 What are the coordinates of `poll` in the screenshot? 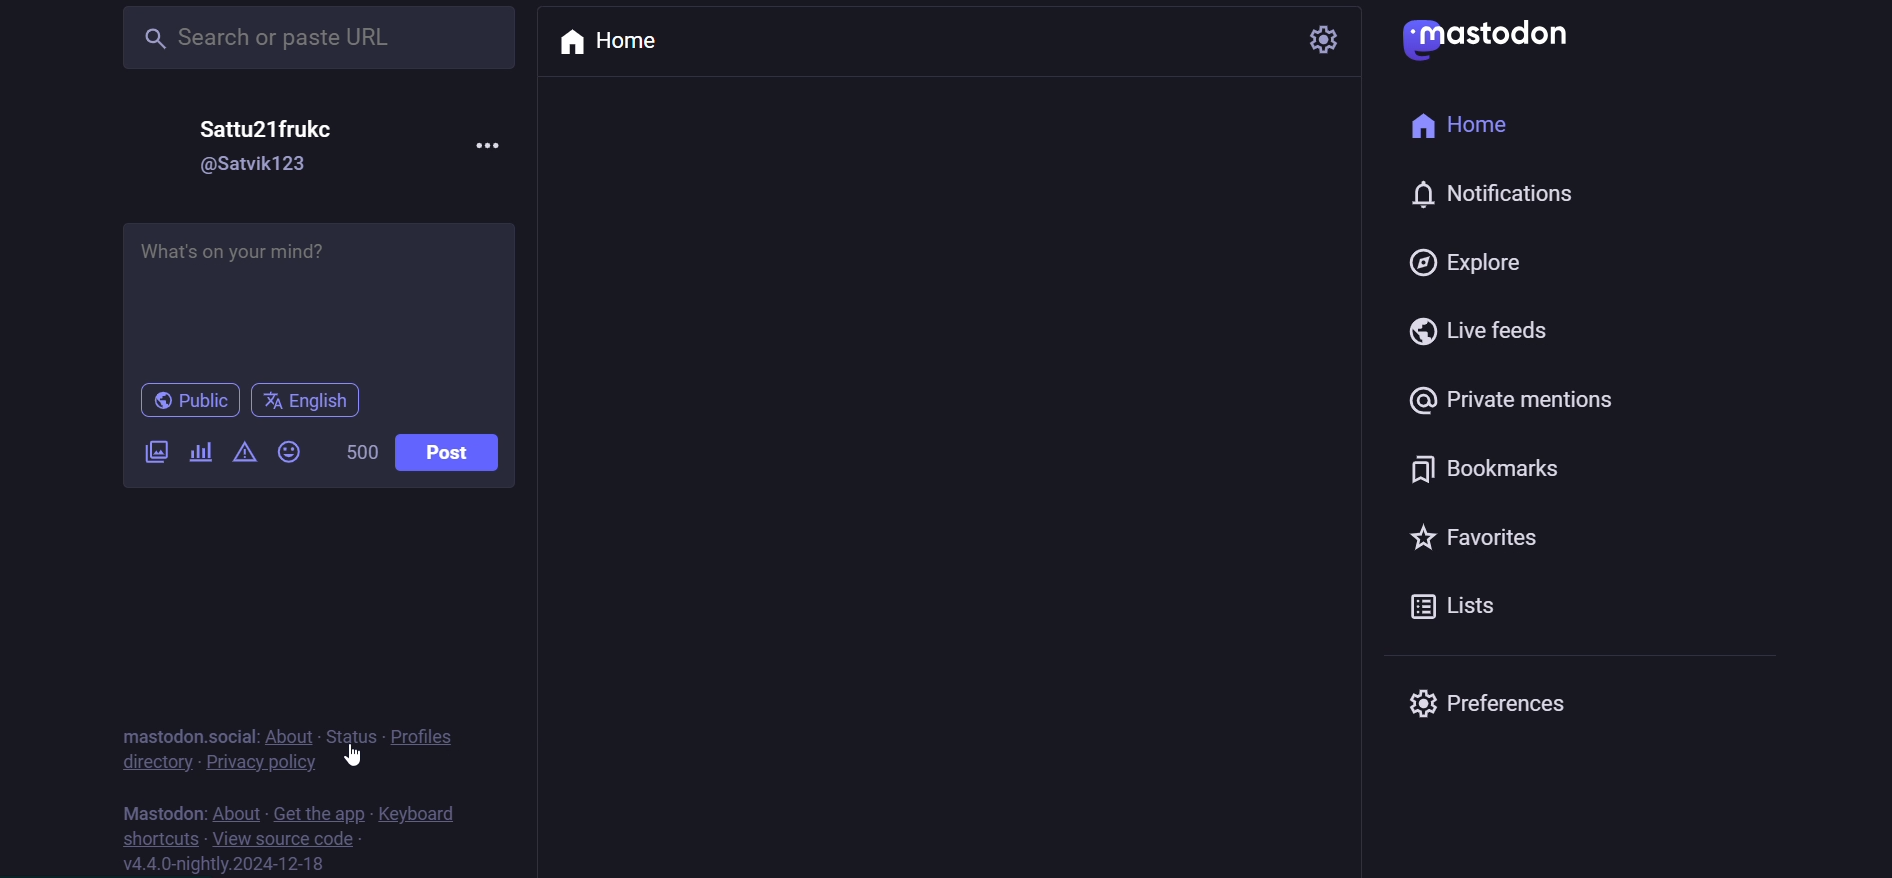 It's located at (199, 453).